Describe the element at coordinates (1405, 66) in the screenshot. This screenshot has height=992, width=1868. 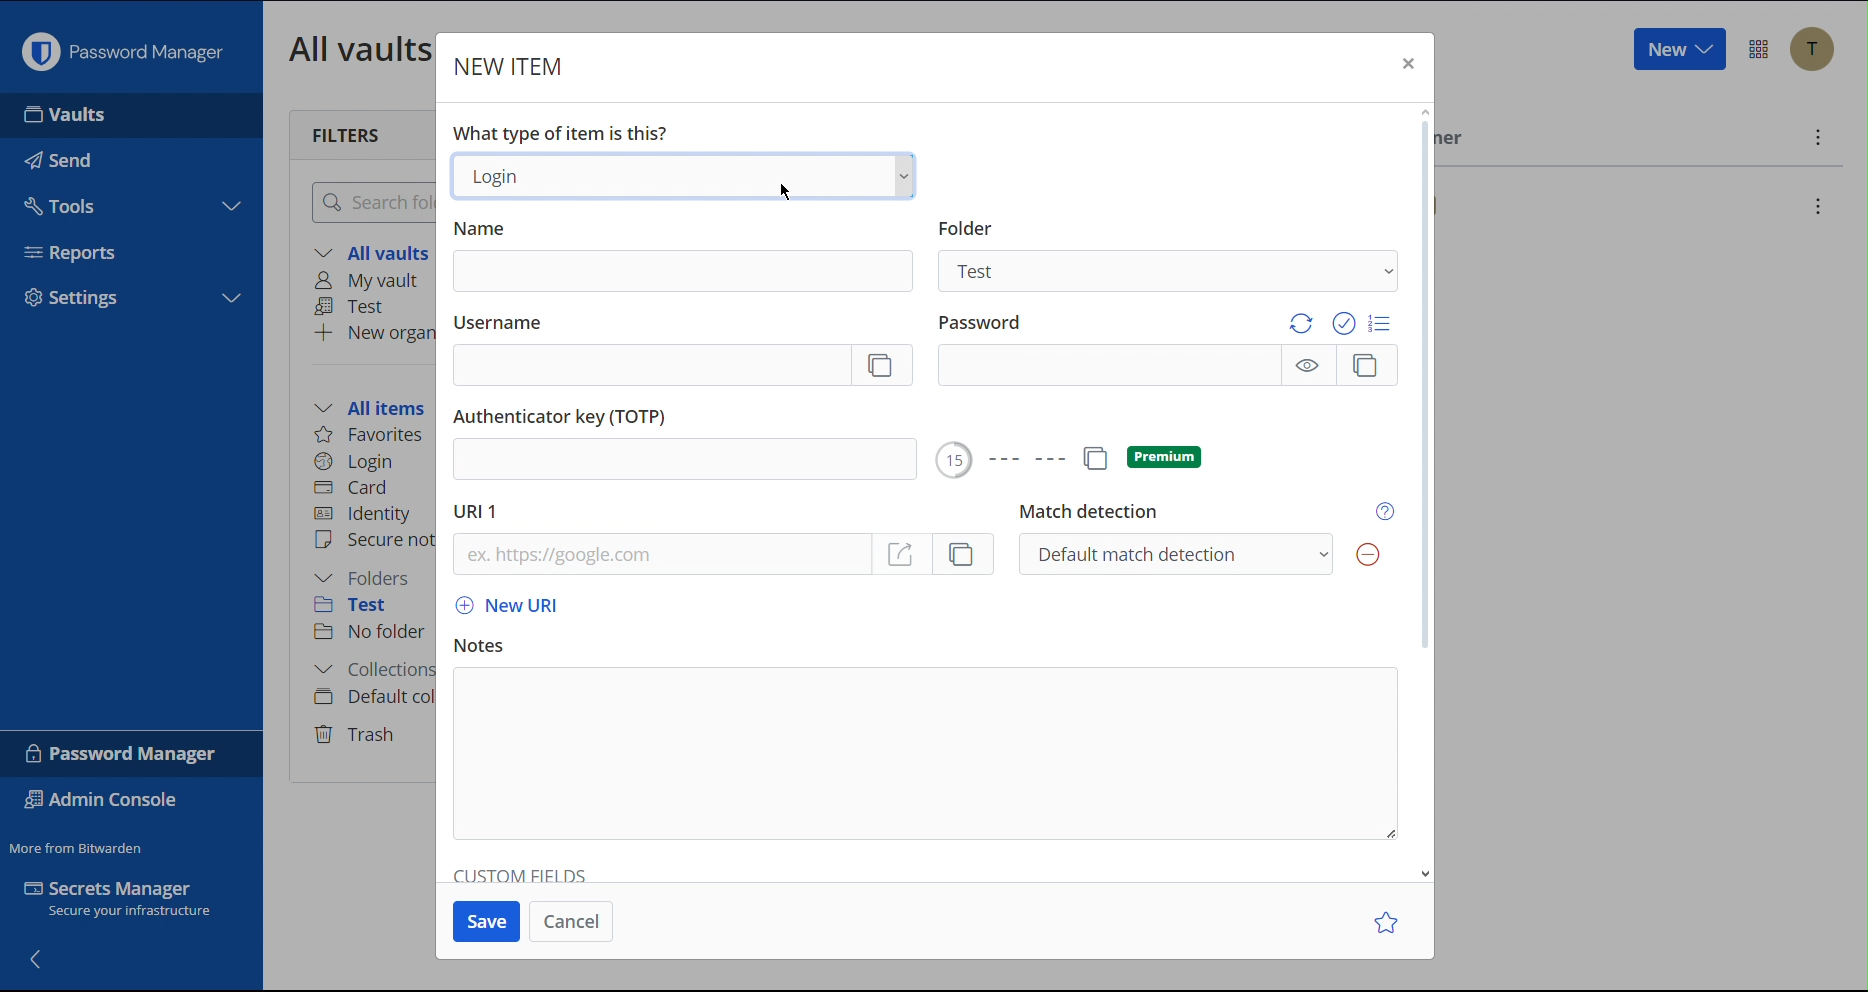
I see `Close` at that location.